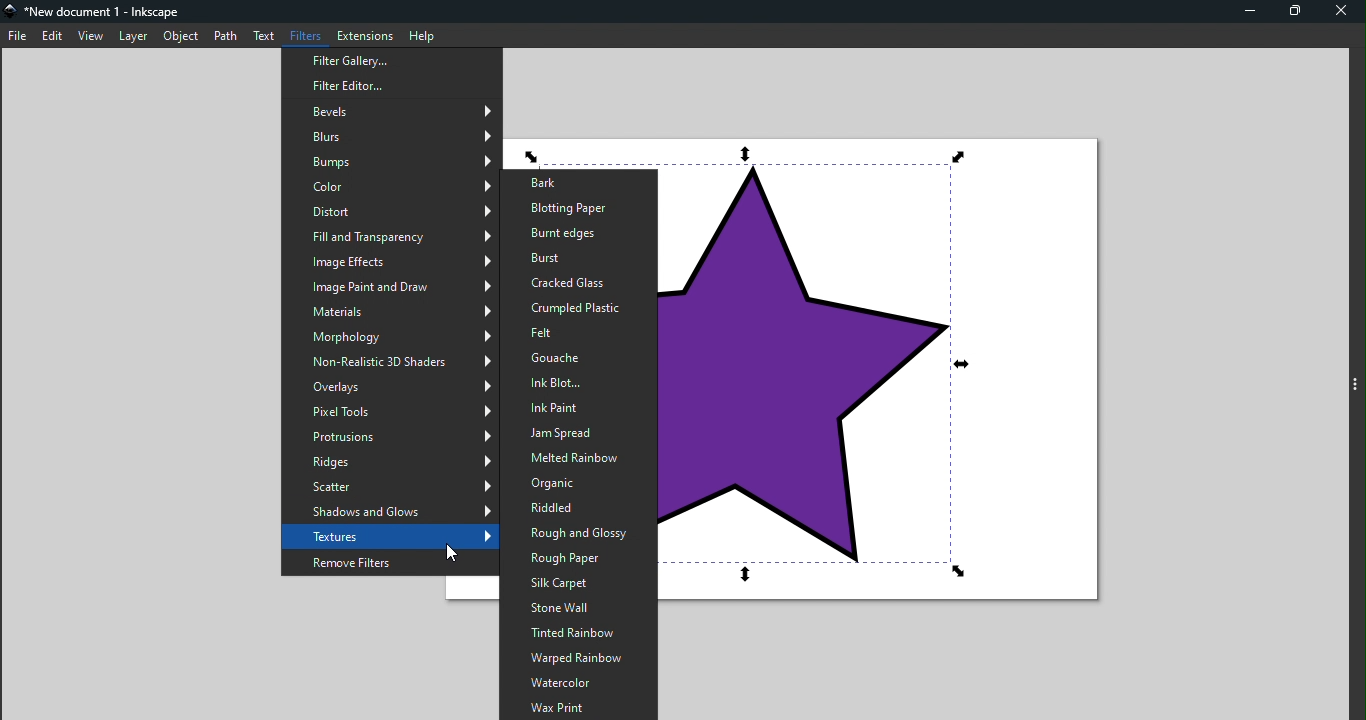 The height and width of the screenshot is (720, 1366). I want to click on Melted rainbow, so click(573, 459).